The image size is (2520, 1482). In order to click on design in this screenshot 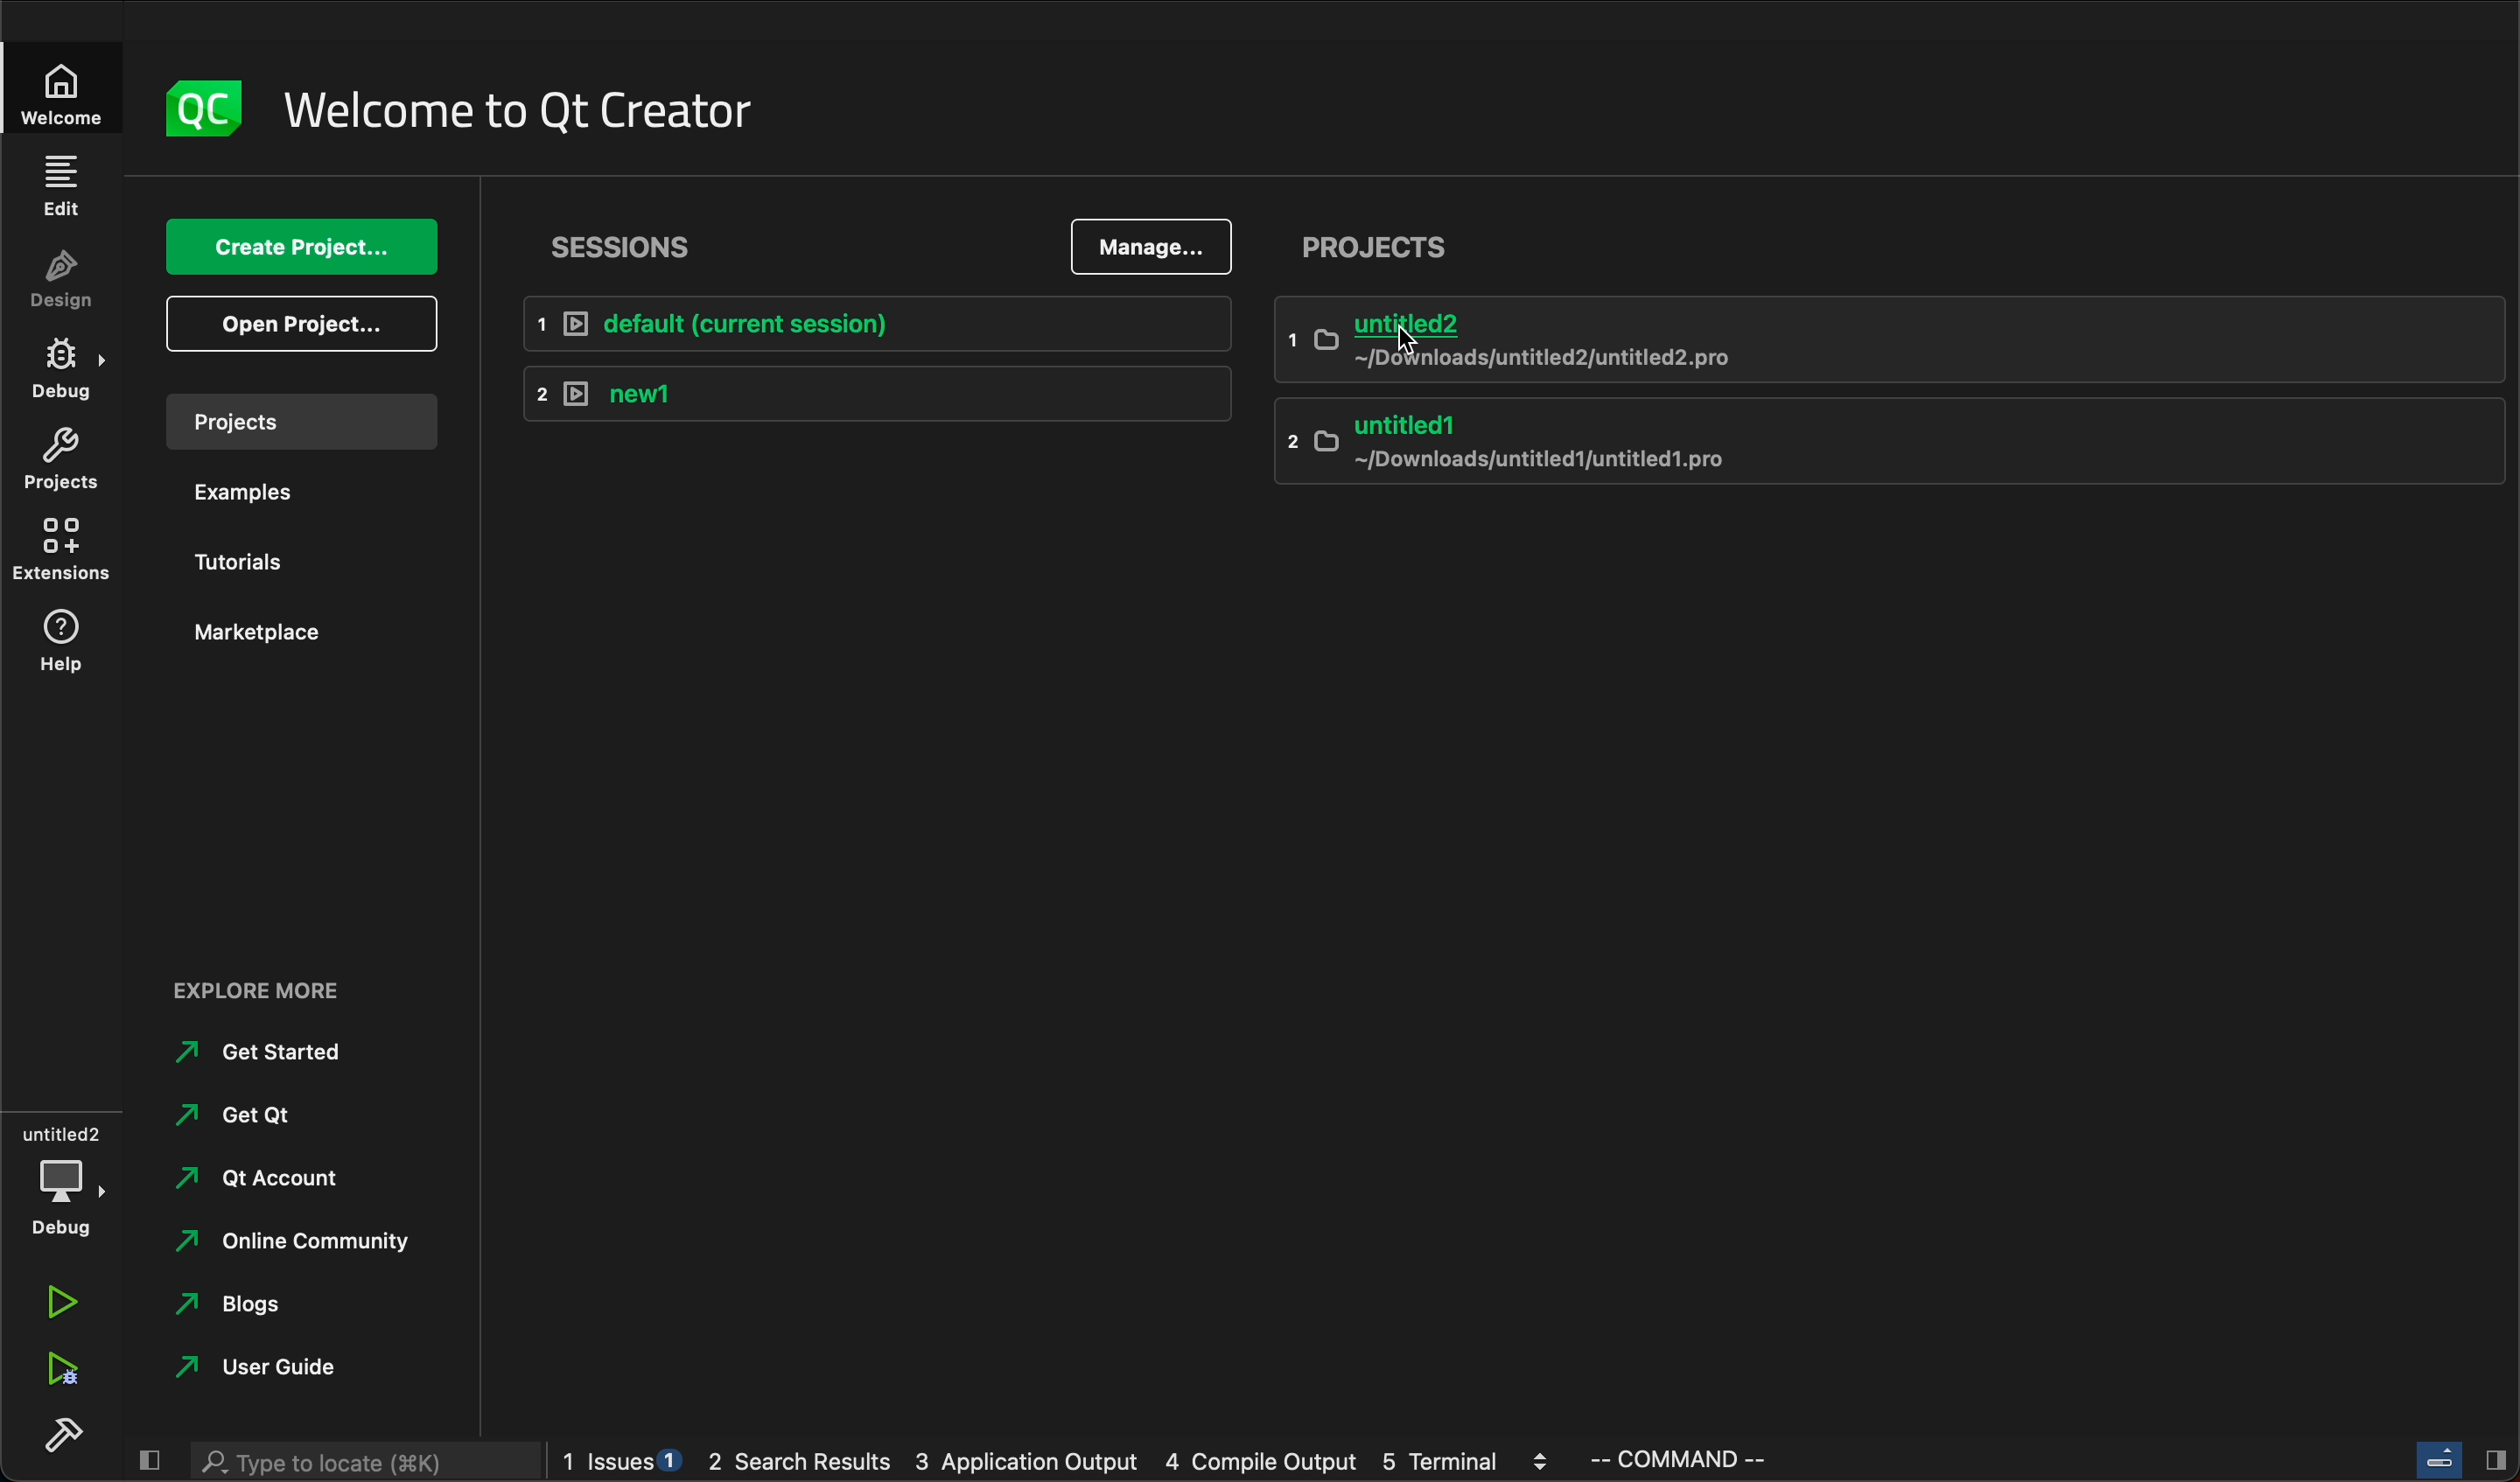, I will do `click(68, 275)`.